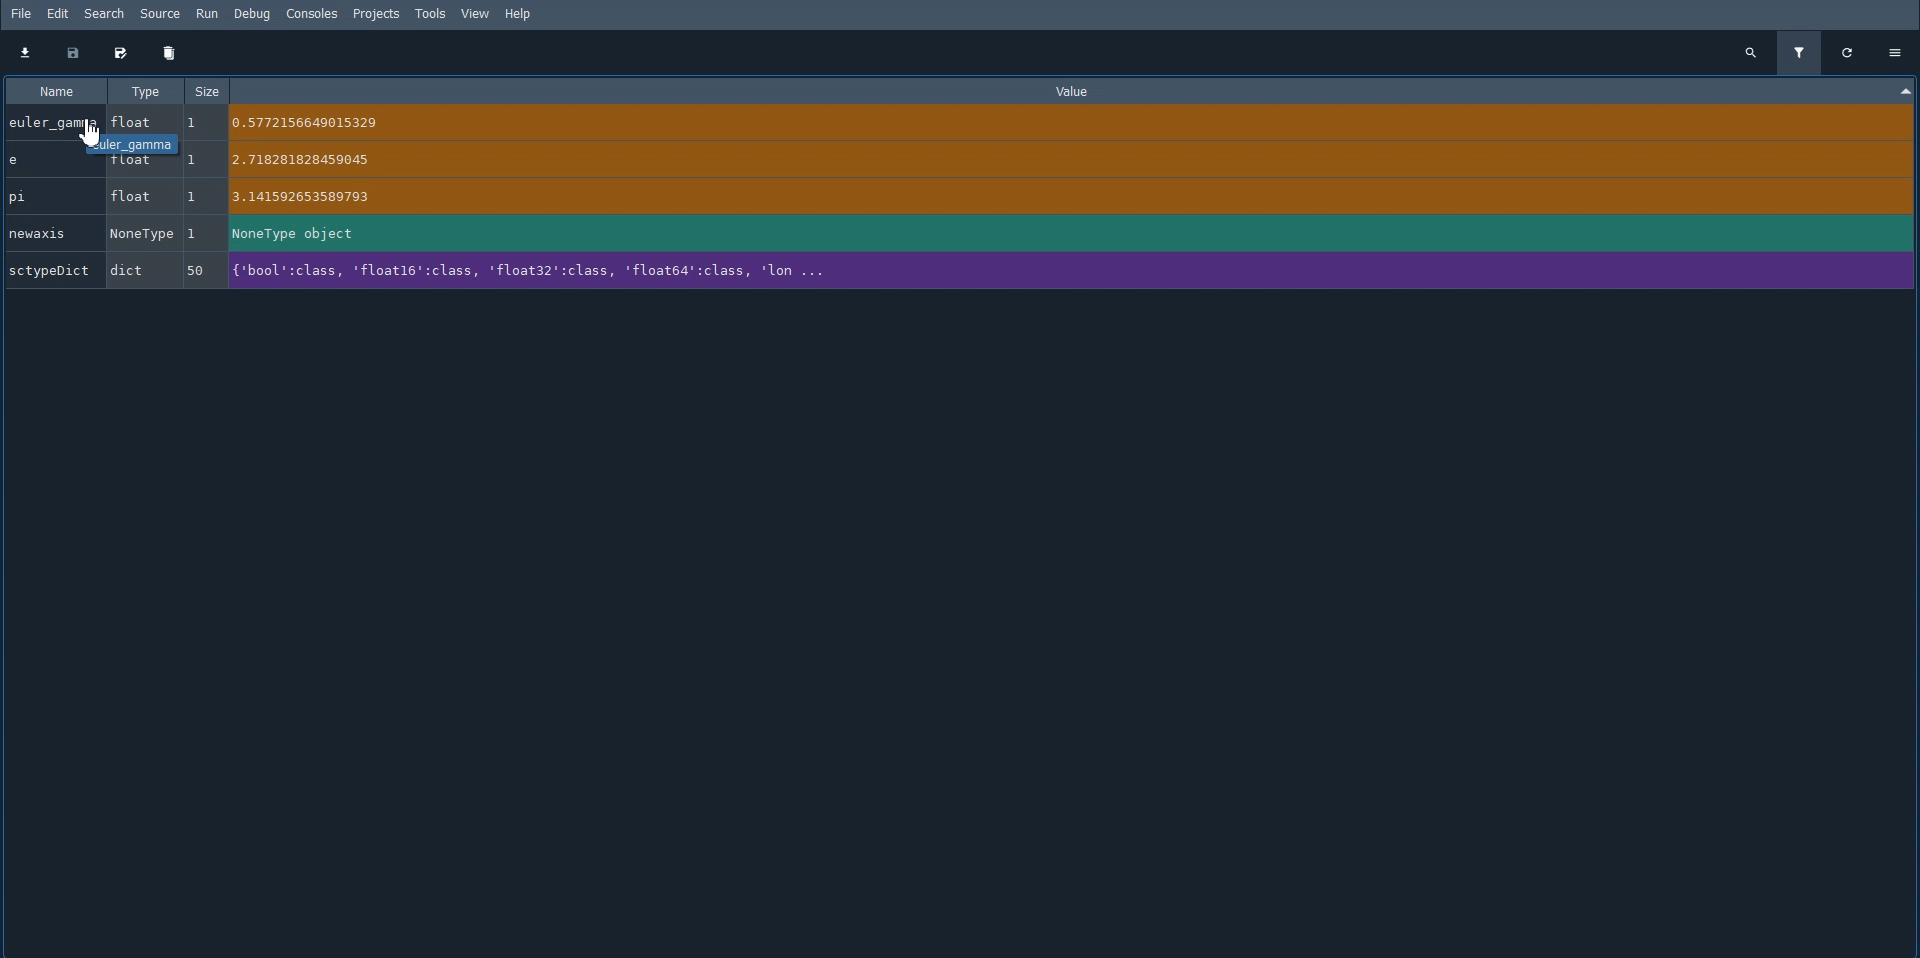  I want to click on Tools, so click(431, 14).